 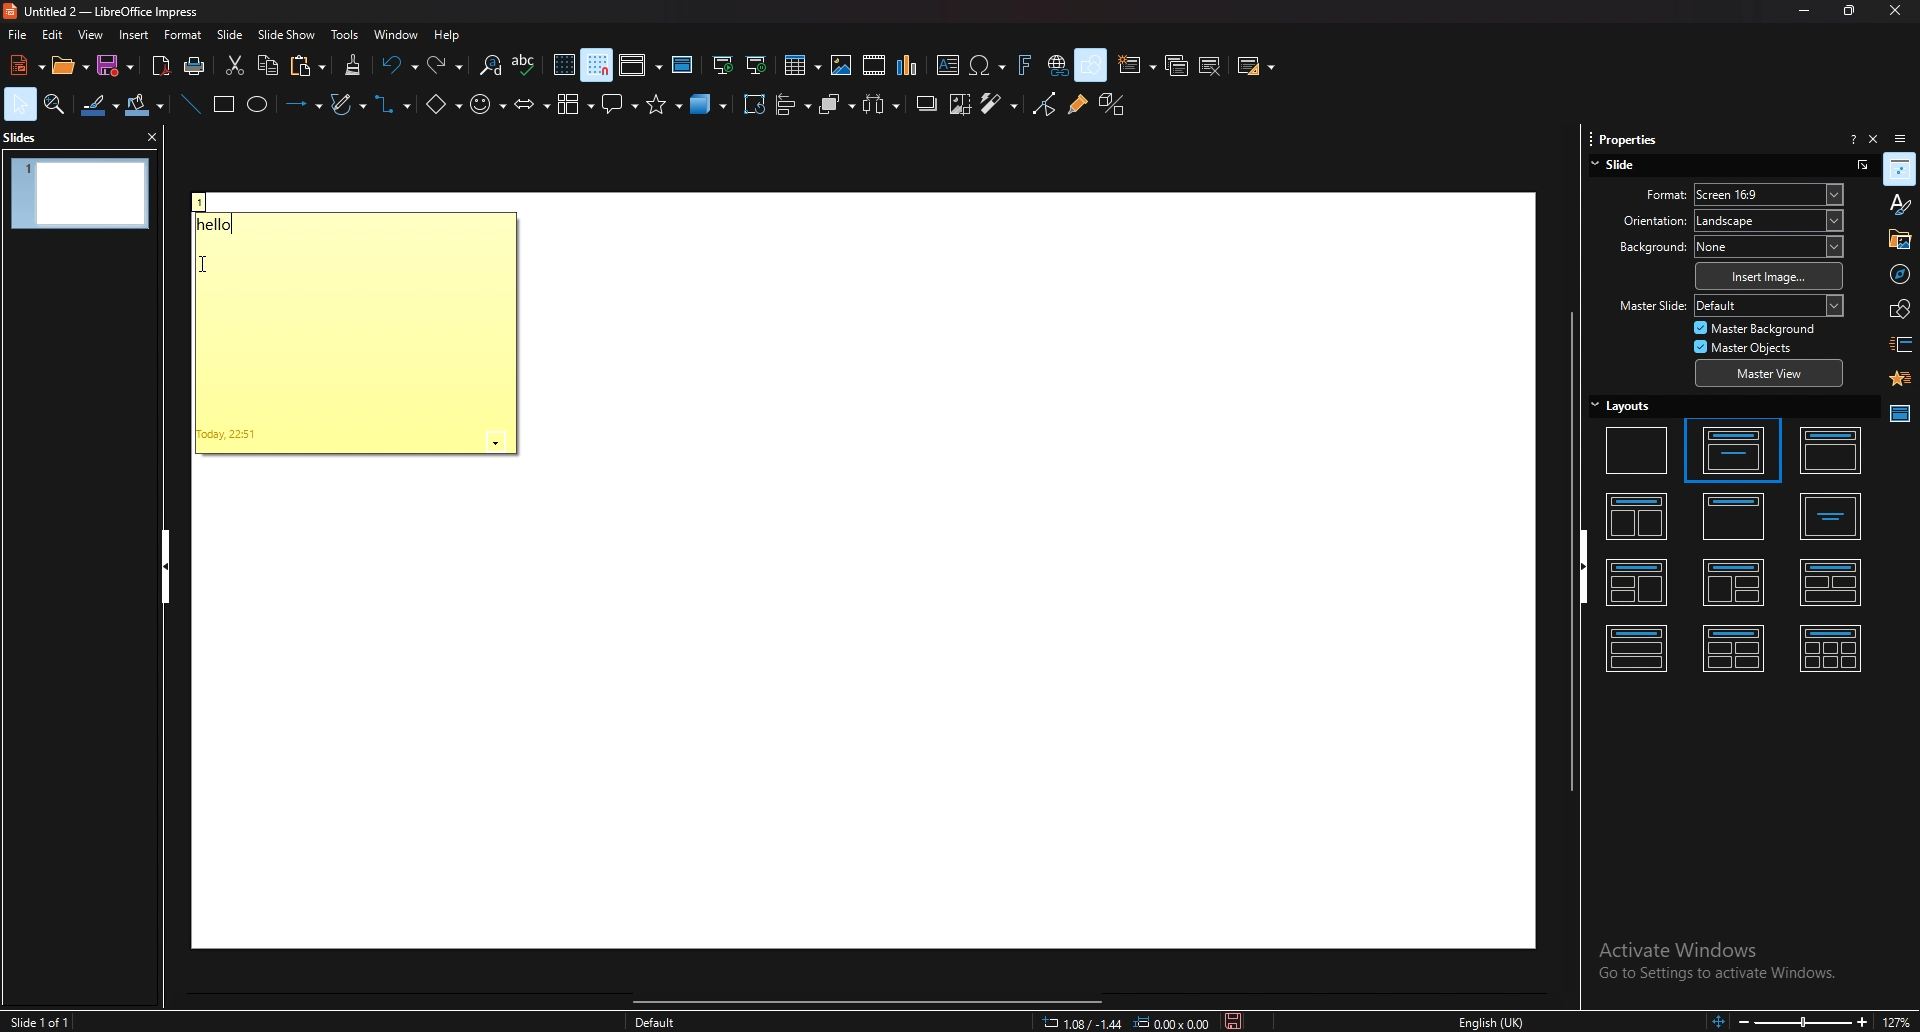 I want to click on select, so click(x=20, y=103).